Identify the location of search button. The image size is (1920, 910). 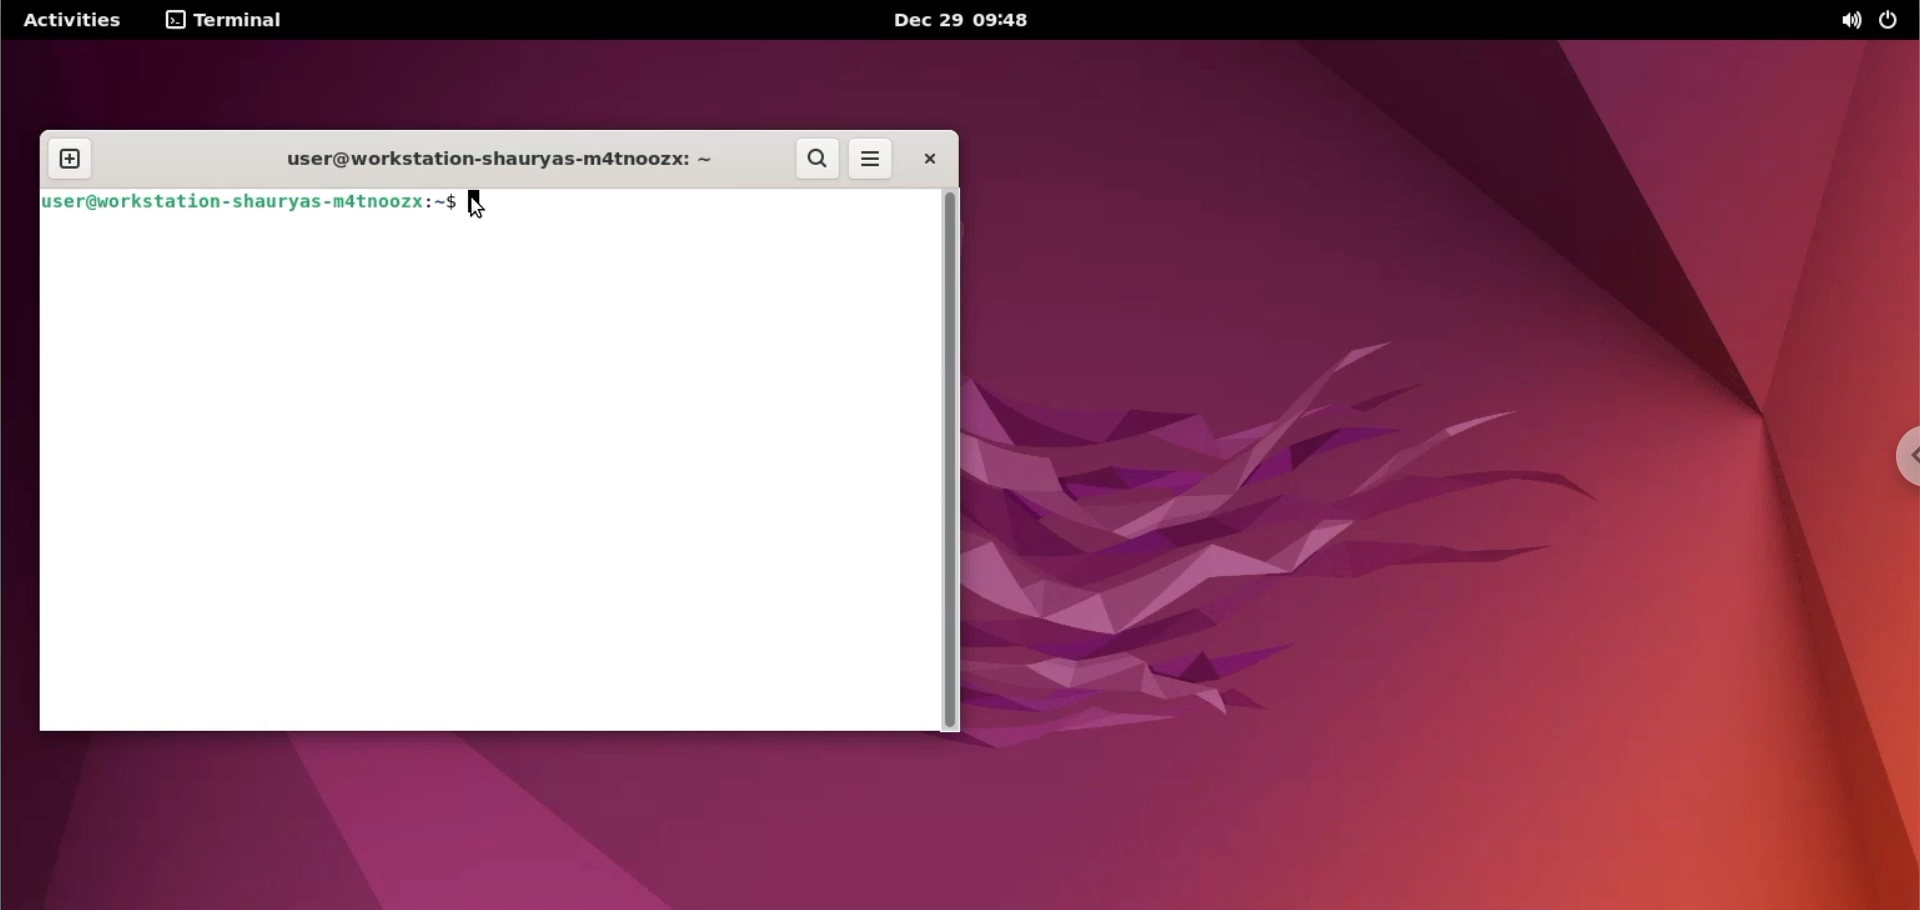
(819, 159).